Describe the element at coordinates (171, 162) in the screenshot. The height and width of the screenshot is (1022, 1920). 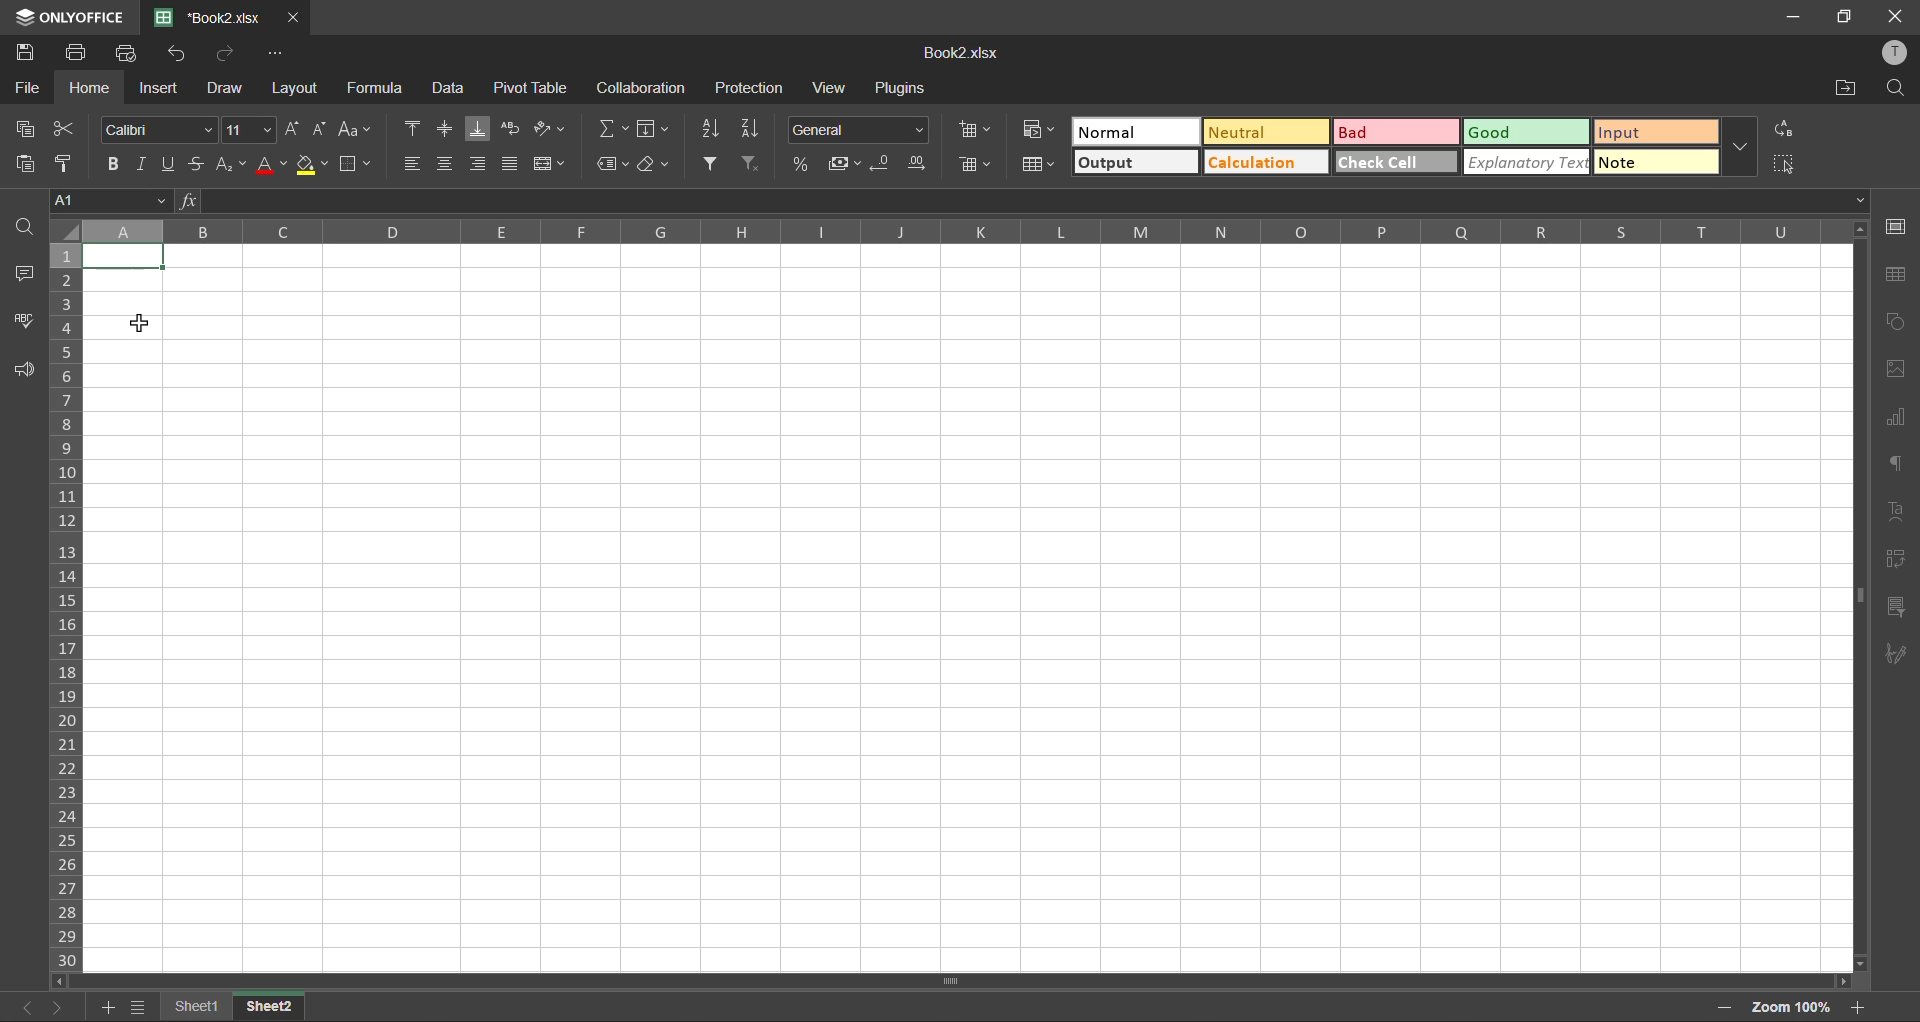
I see `underline` at that location.